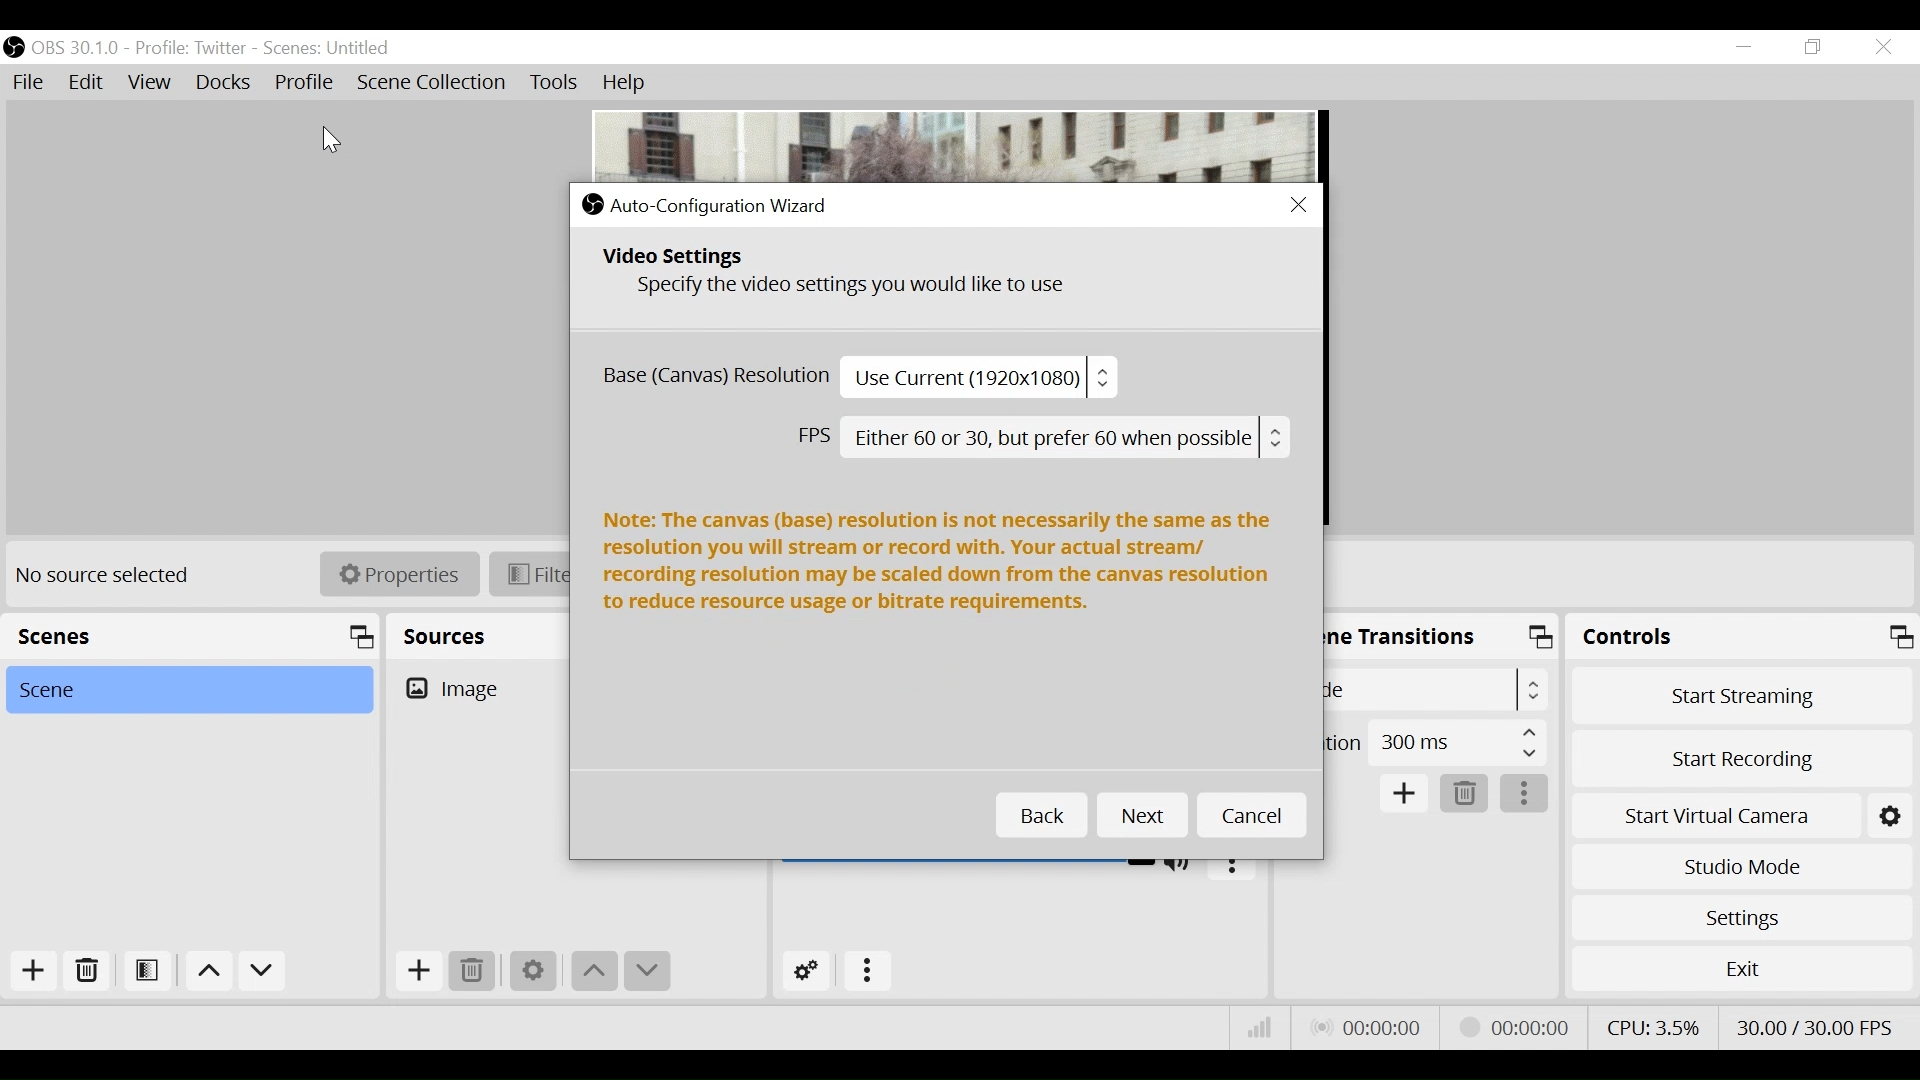  What do you see at coordinates (304, 81) in the screenshot?
I see `Profile` at bounding box center [304, 81].